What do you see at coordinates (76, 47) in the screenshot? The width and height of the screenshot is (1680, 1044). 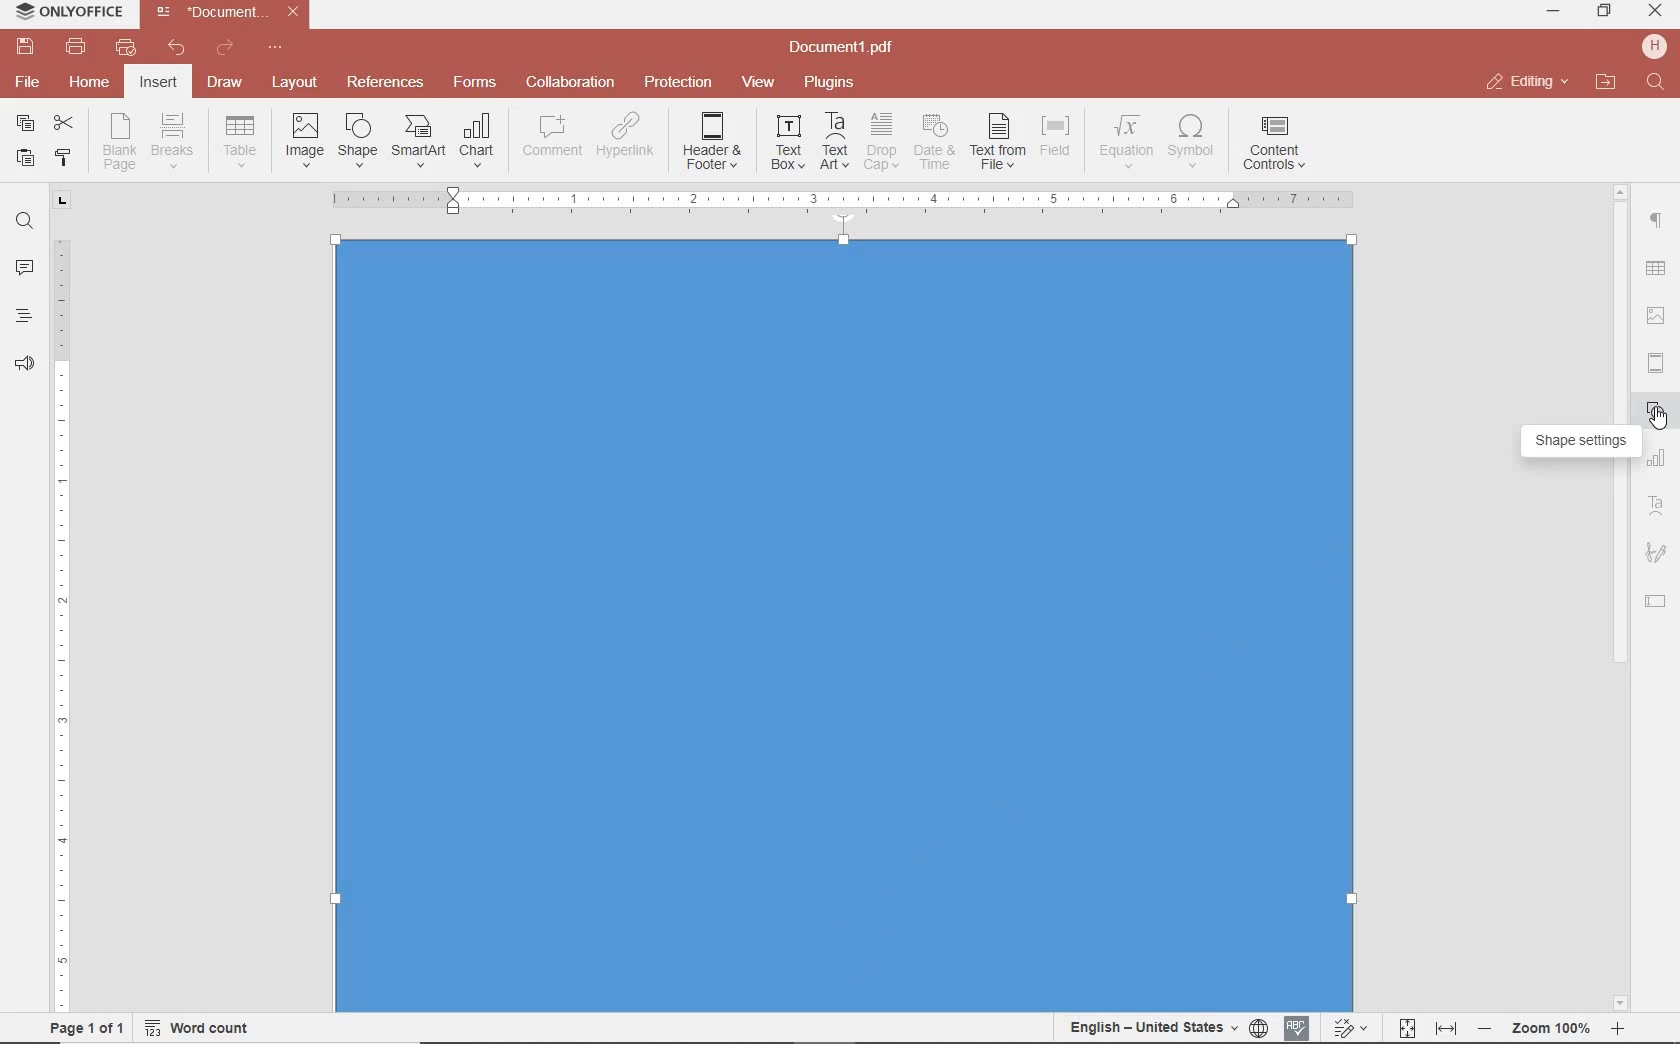 I see `print file` at bounding box center [76, 47].